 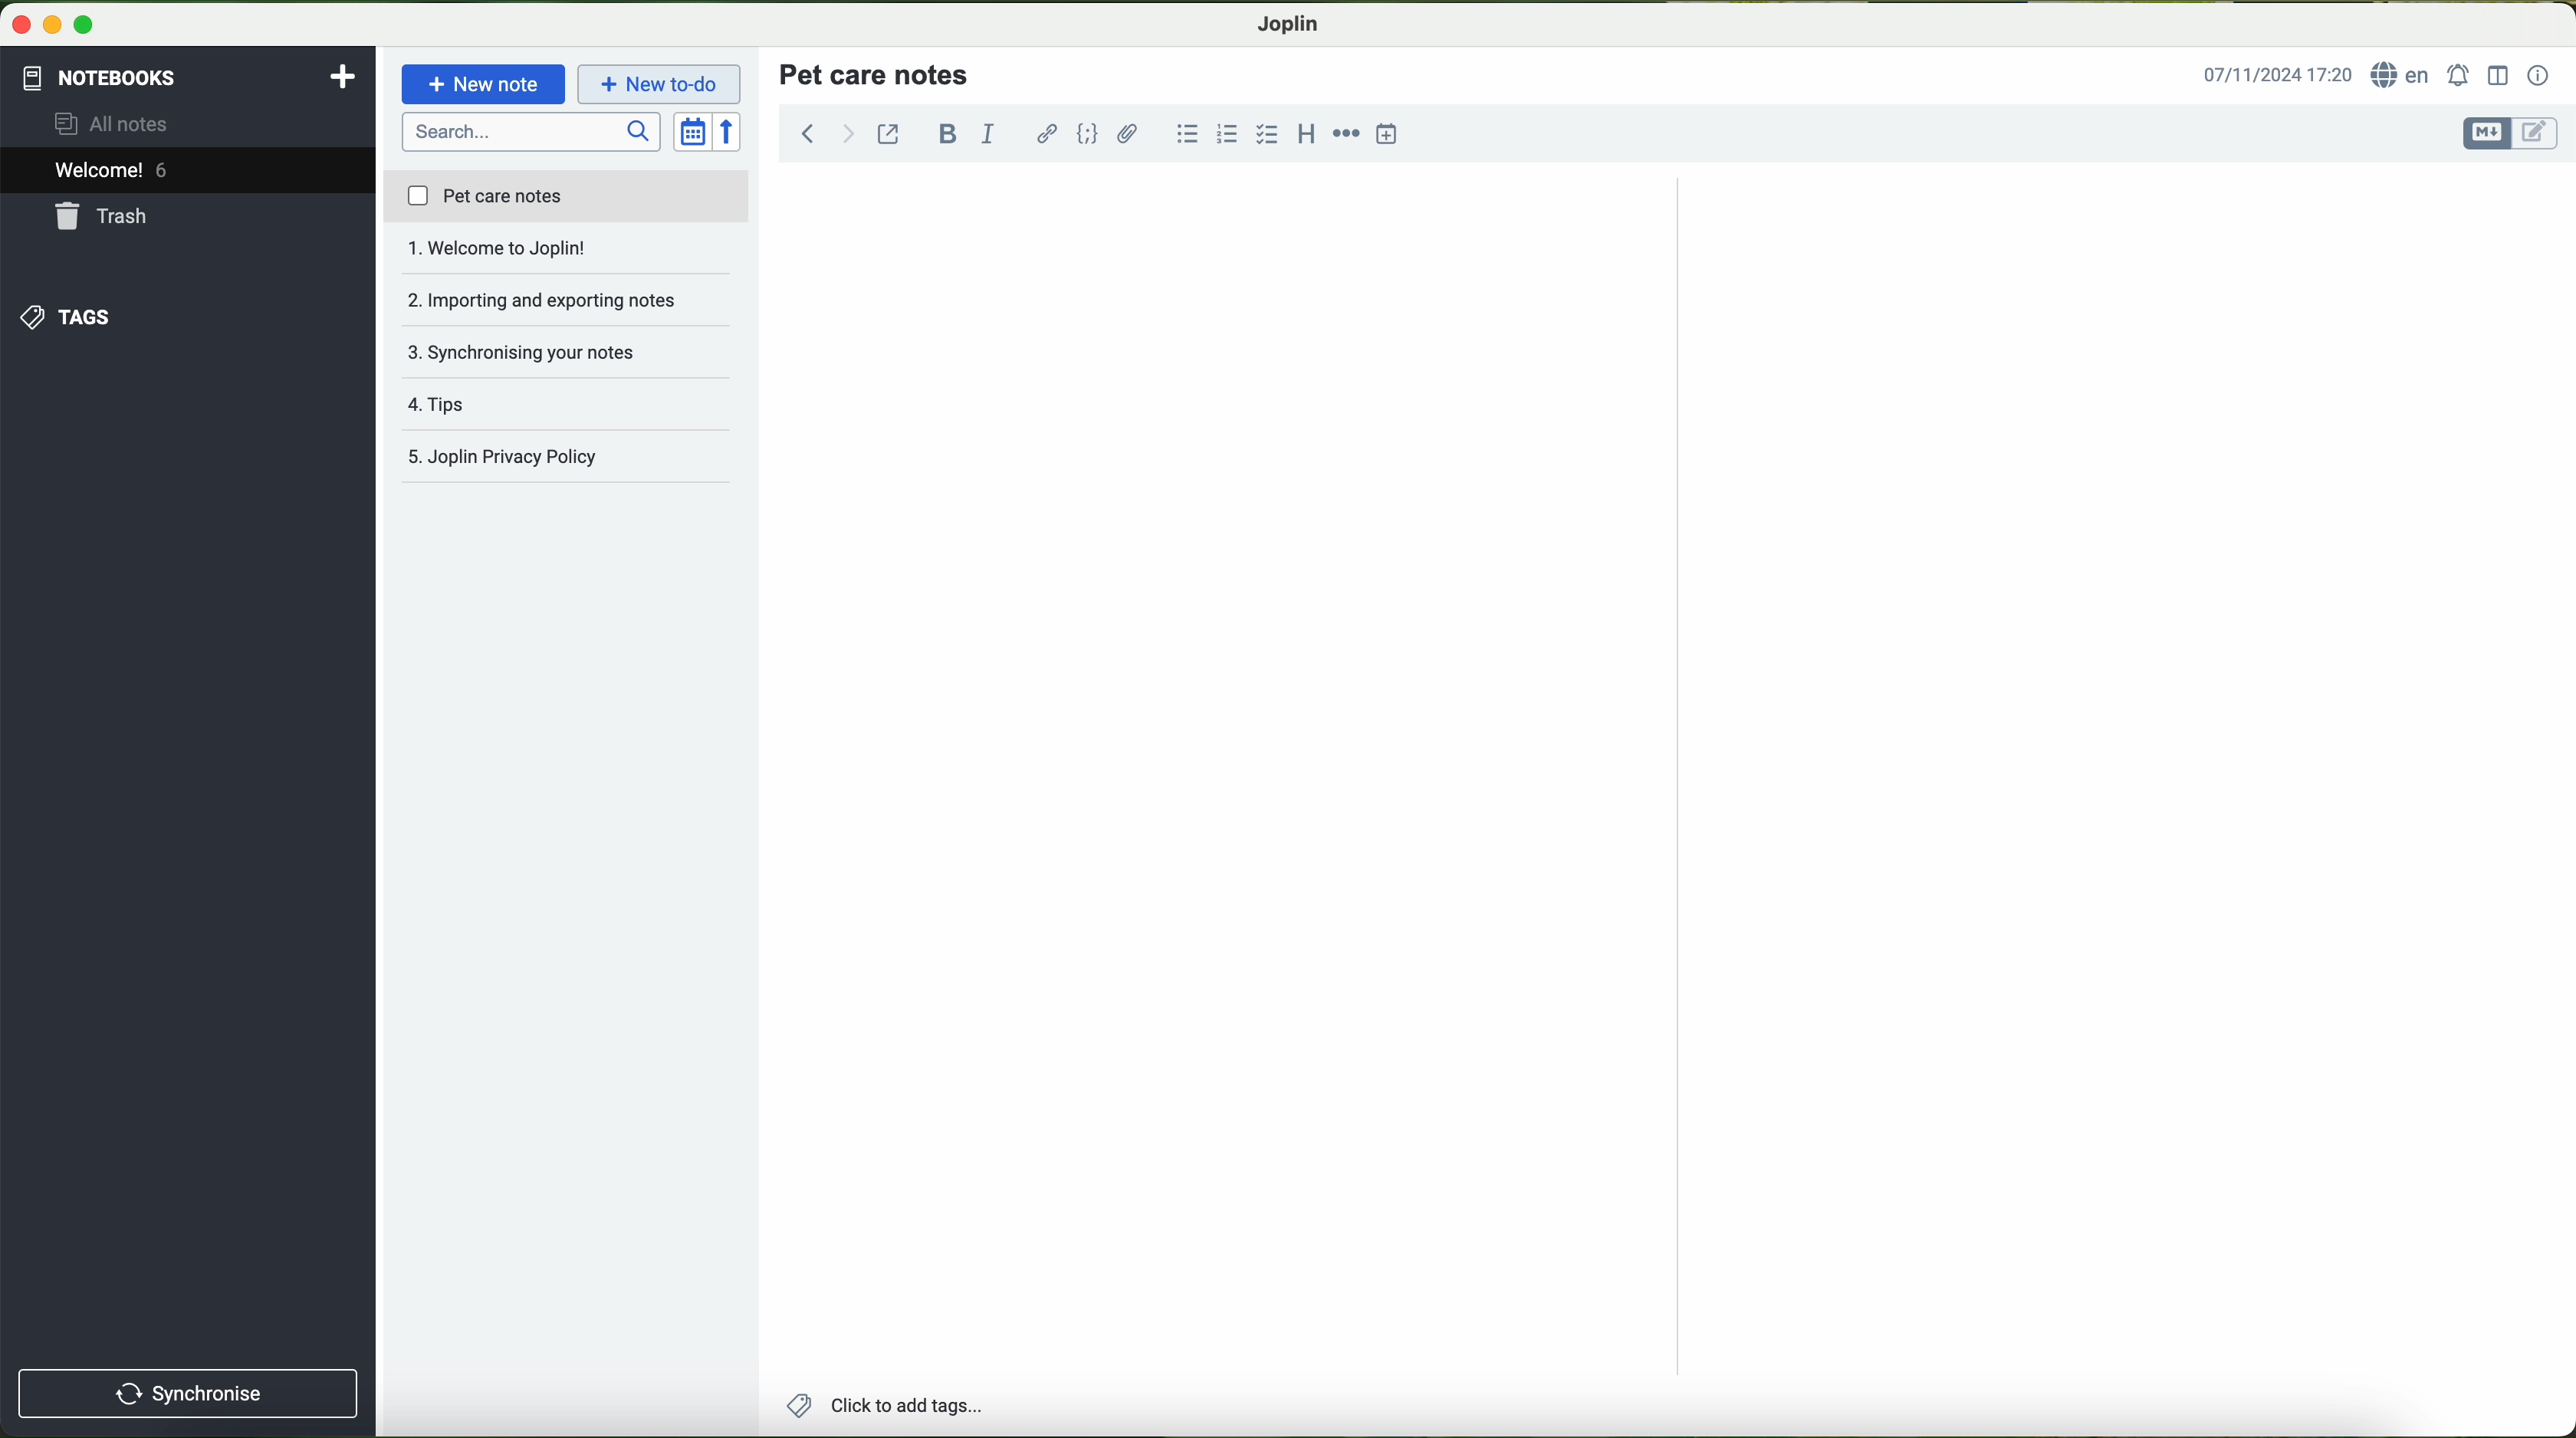 What do you see at coordinates (2461, 75) in the screenshot?
I see `set alarm` at bounding box center [2461, 75].